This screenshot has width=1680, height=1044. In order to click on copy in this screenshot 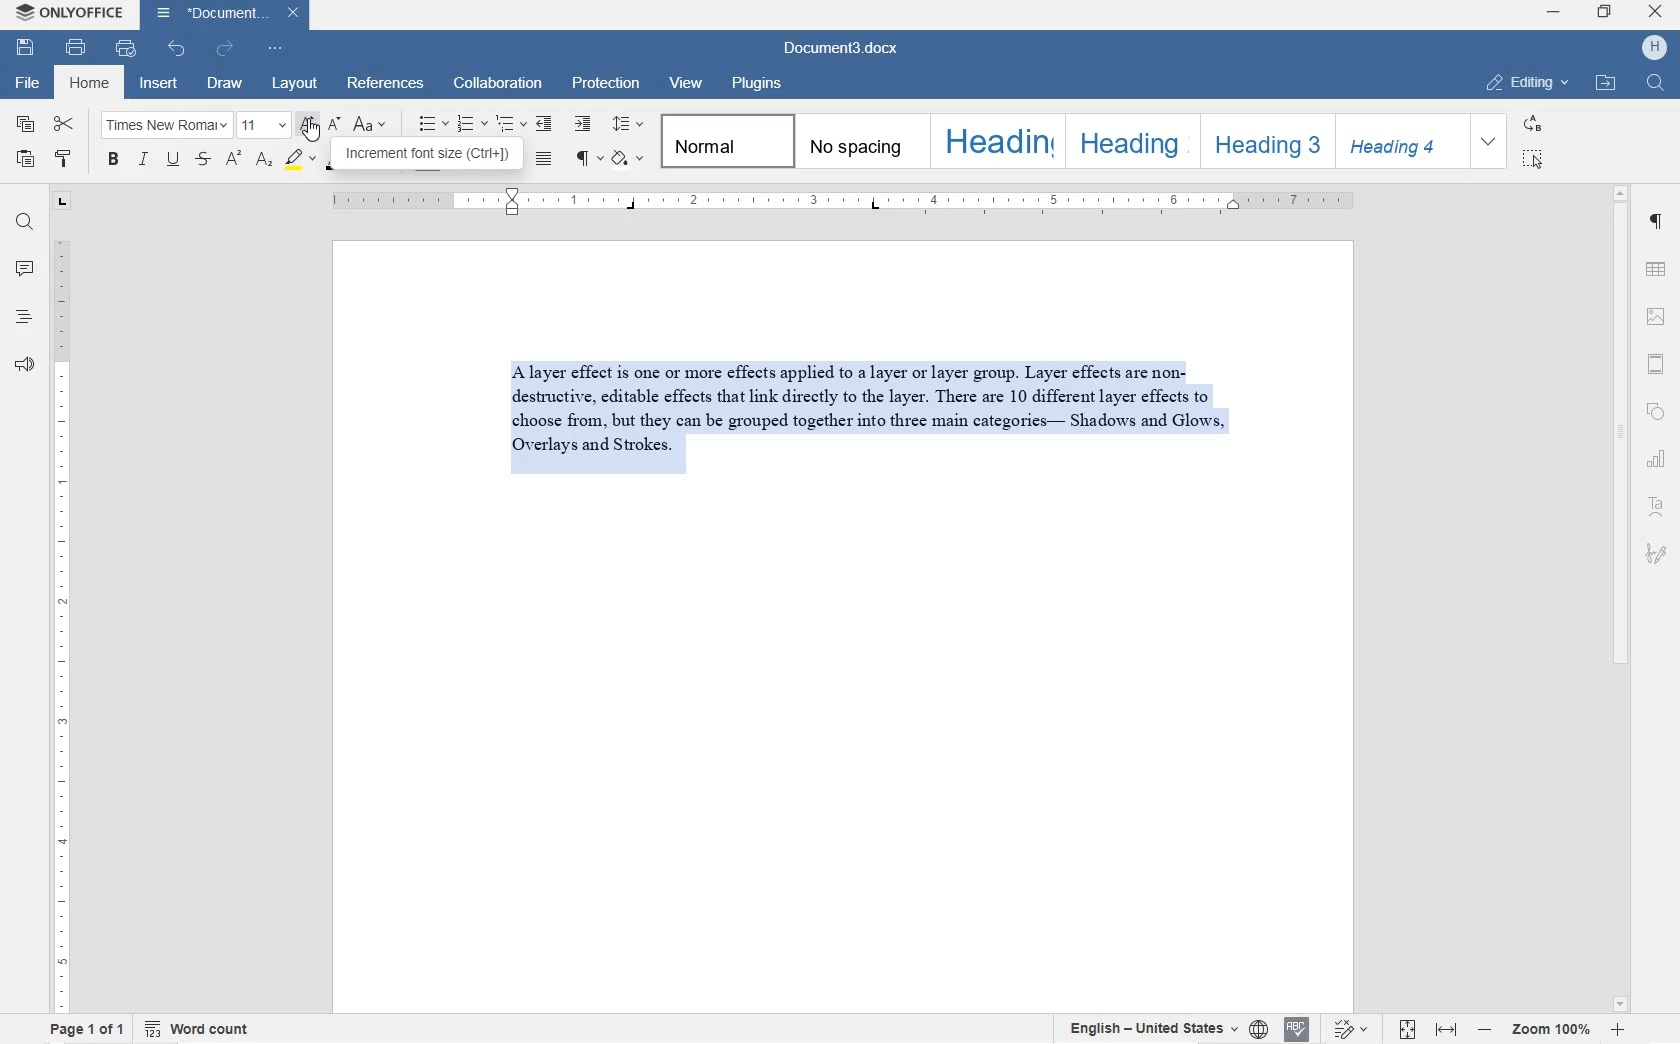, I will do `click(28, 125)`.